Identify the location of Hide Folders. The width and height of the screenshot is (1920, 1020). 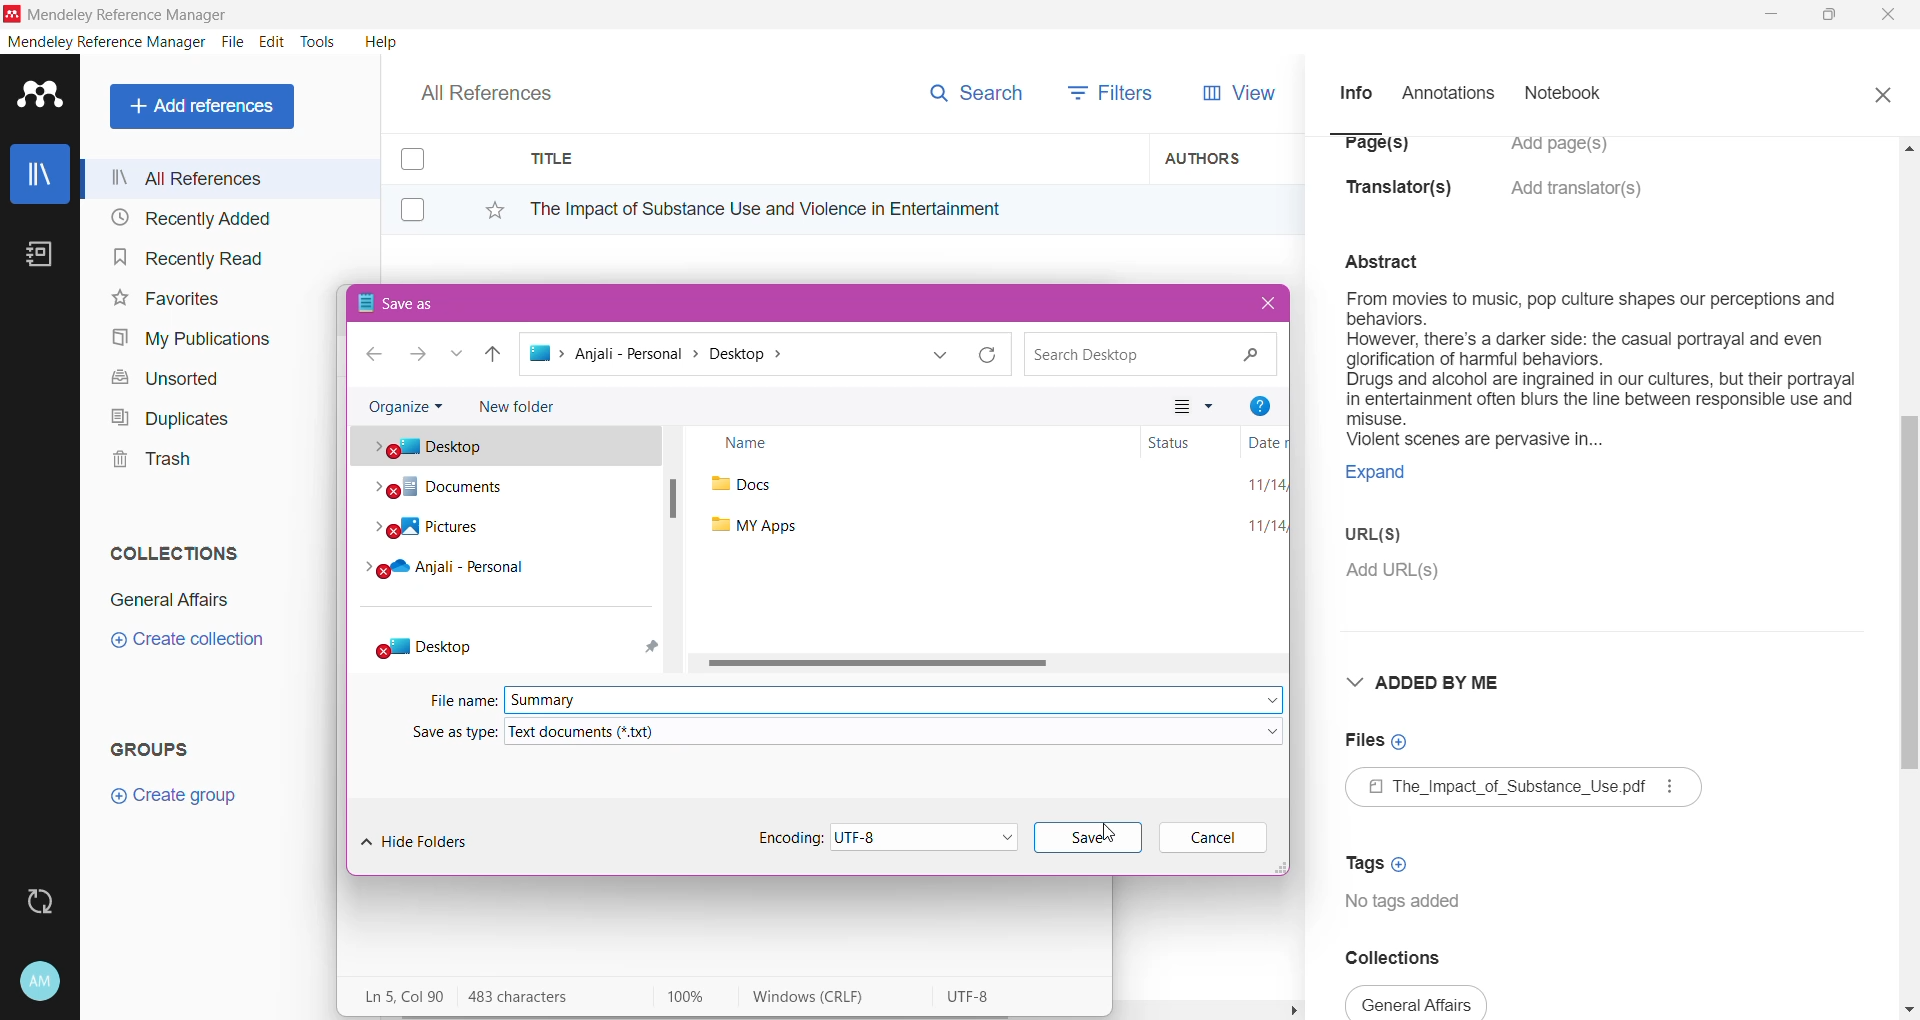
(421, 840).